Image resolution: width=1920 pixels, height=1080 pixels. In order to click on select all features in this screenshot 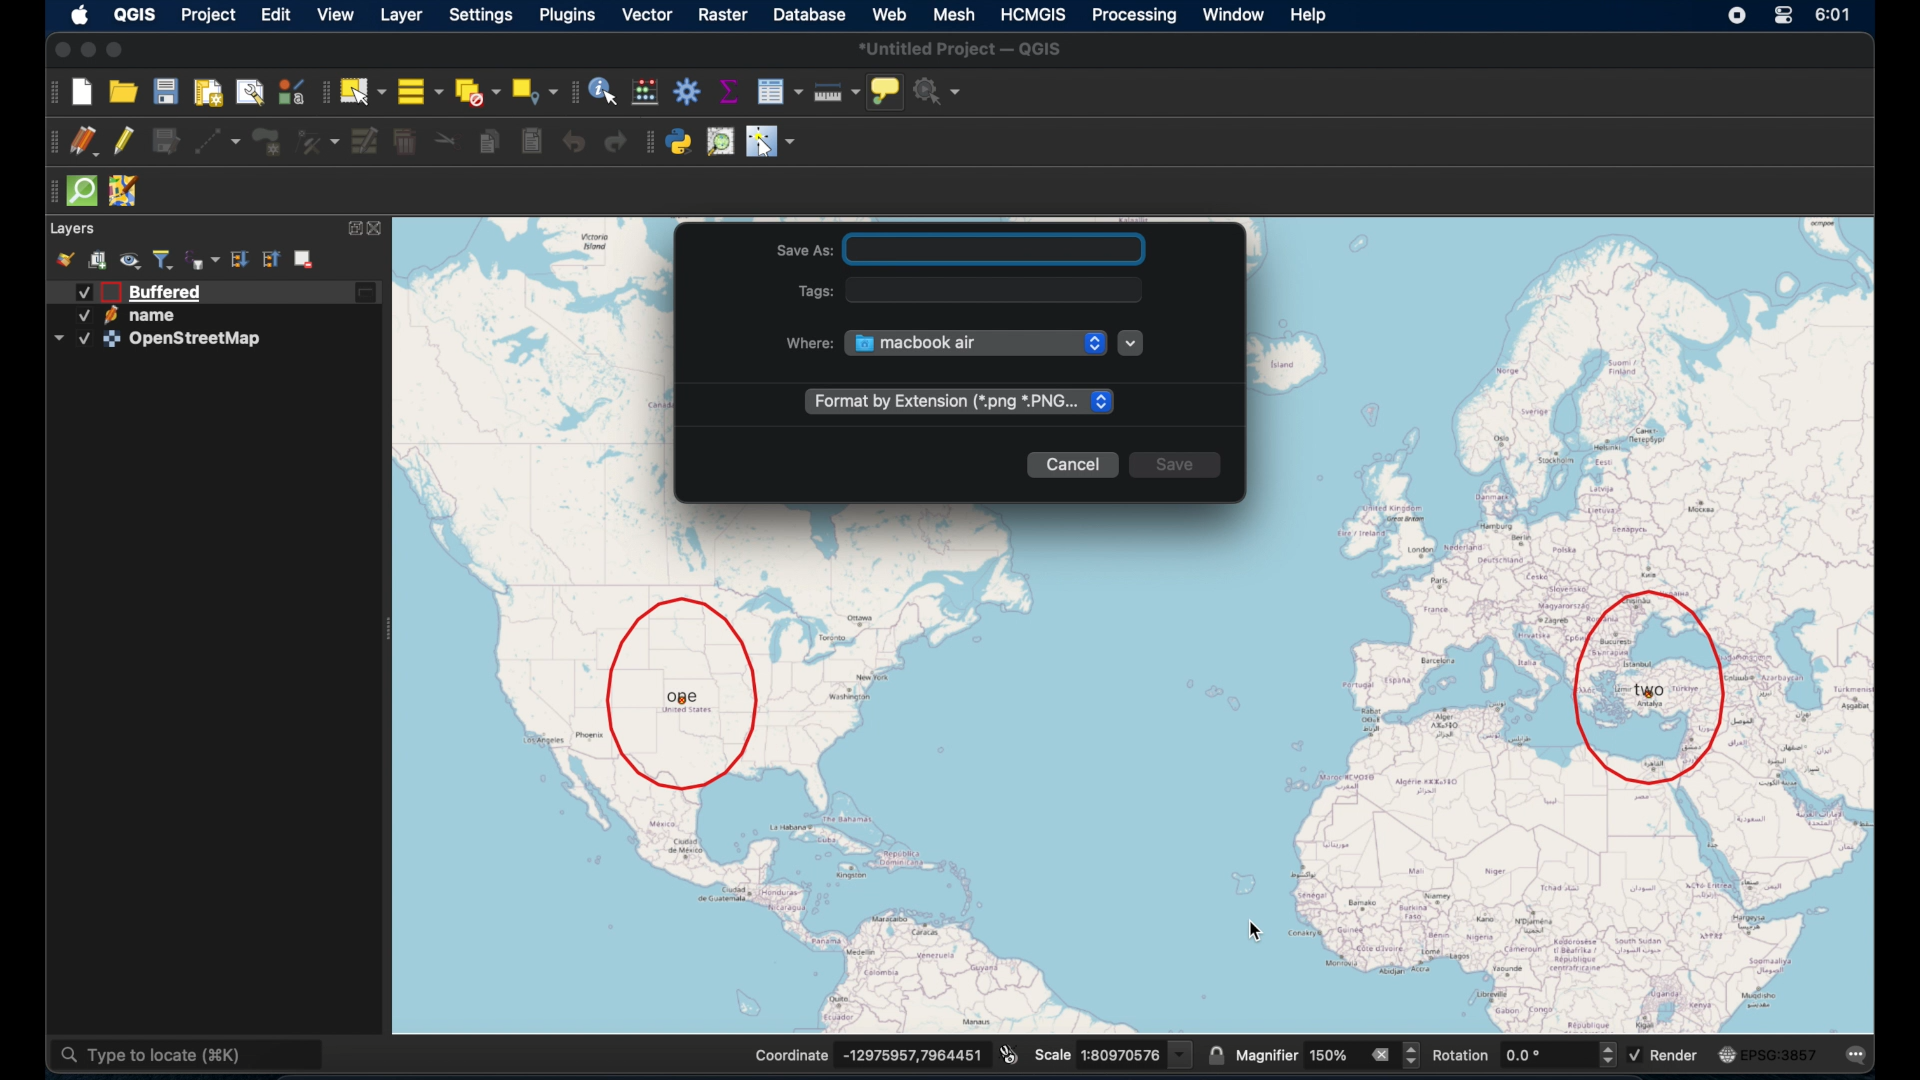, I will do `click(418, 90)`.